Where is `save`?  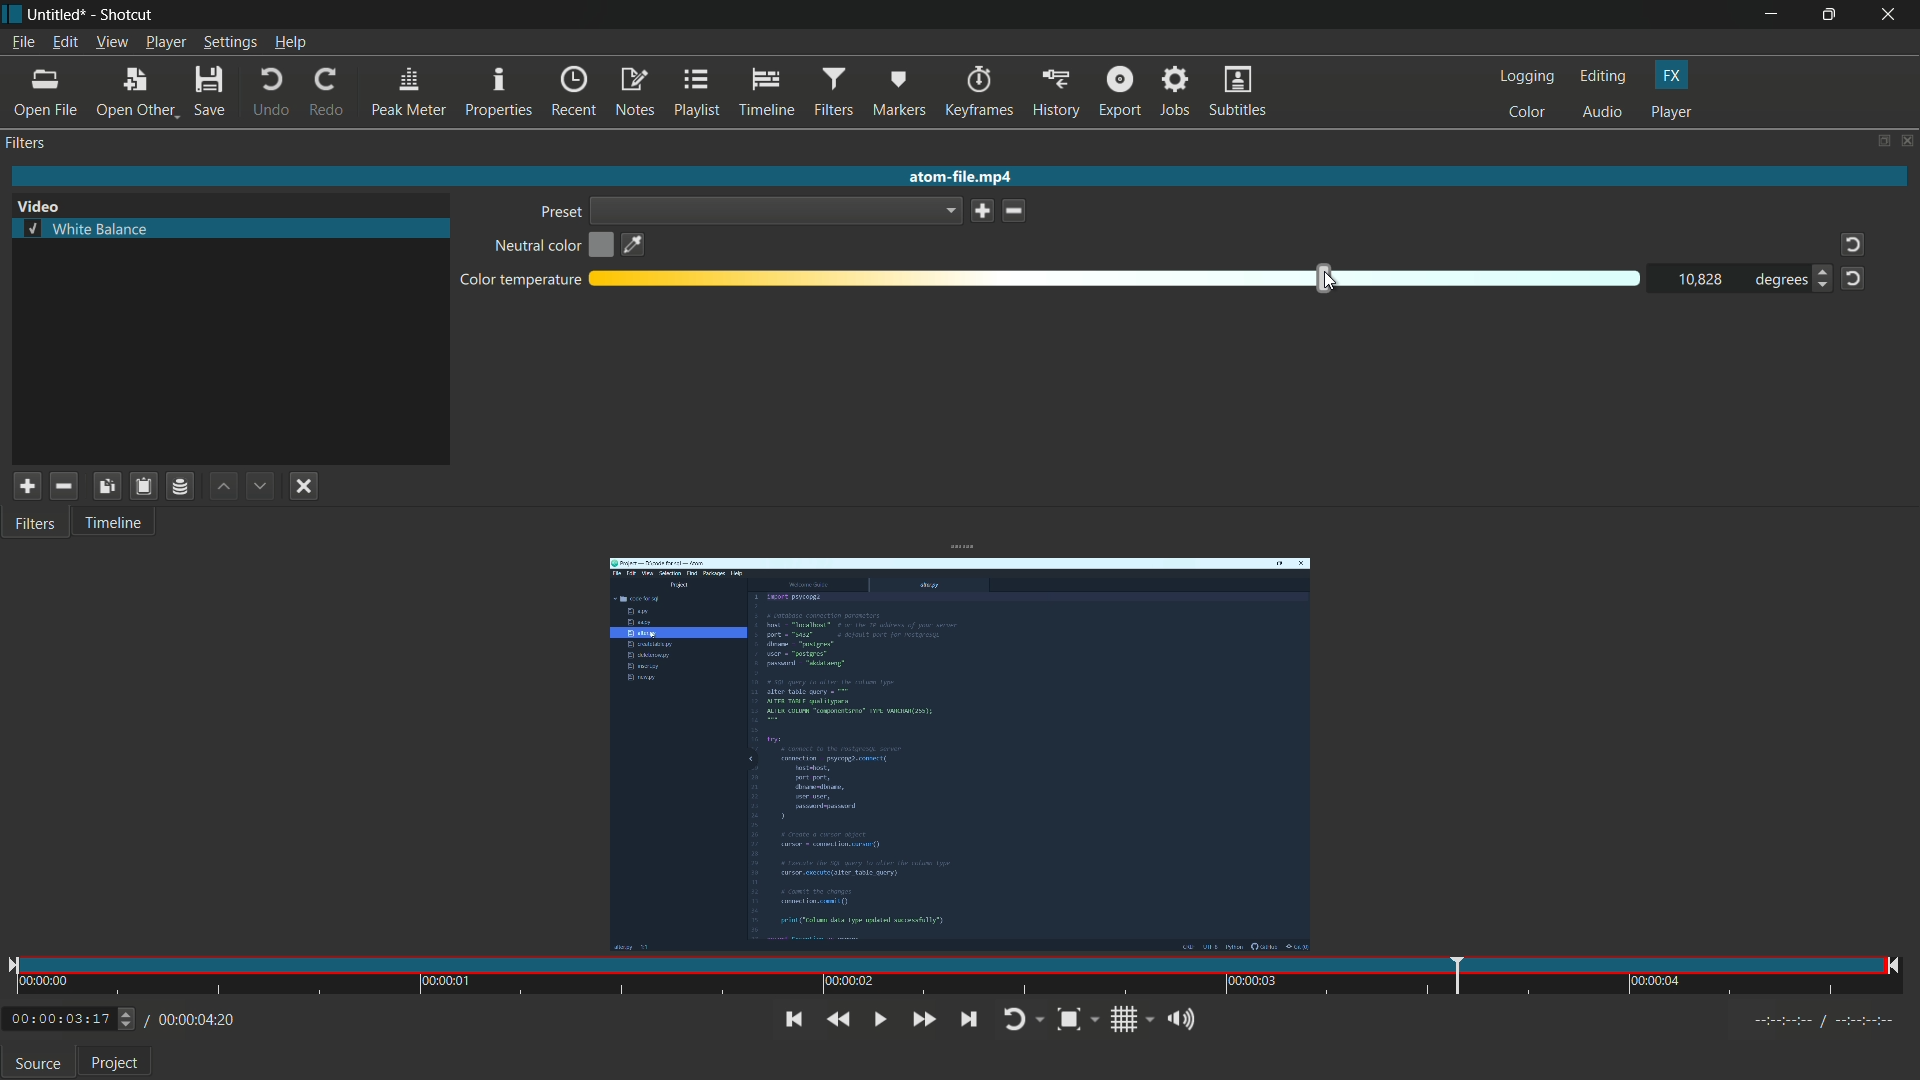
save is located at coordinates (209, 89).